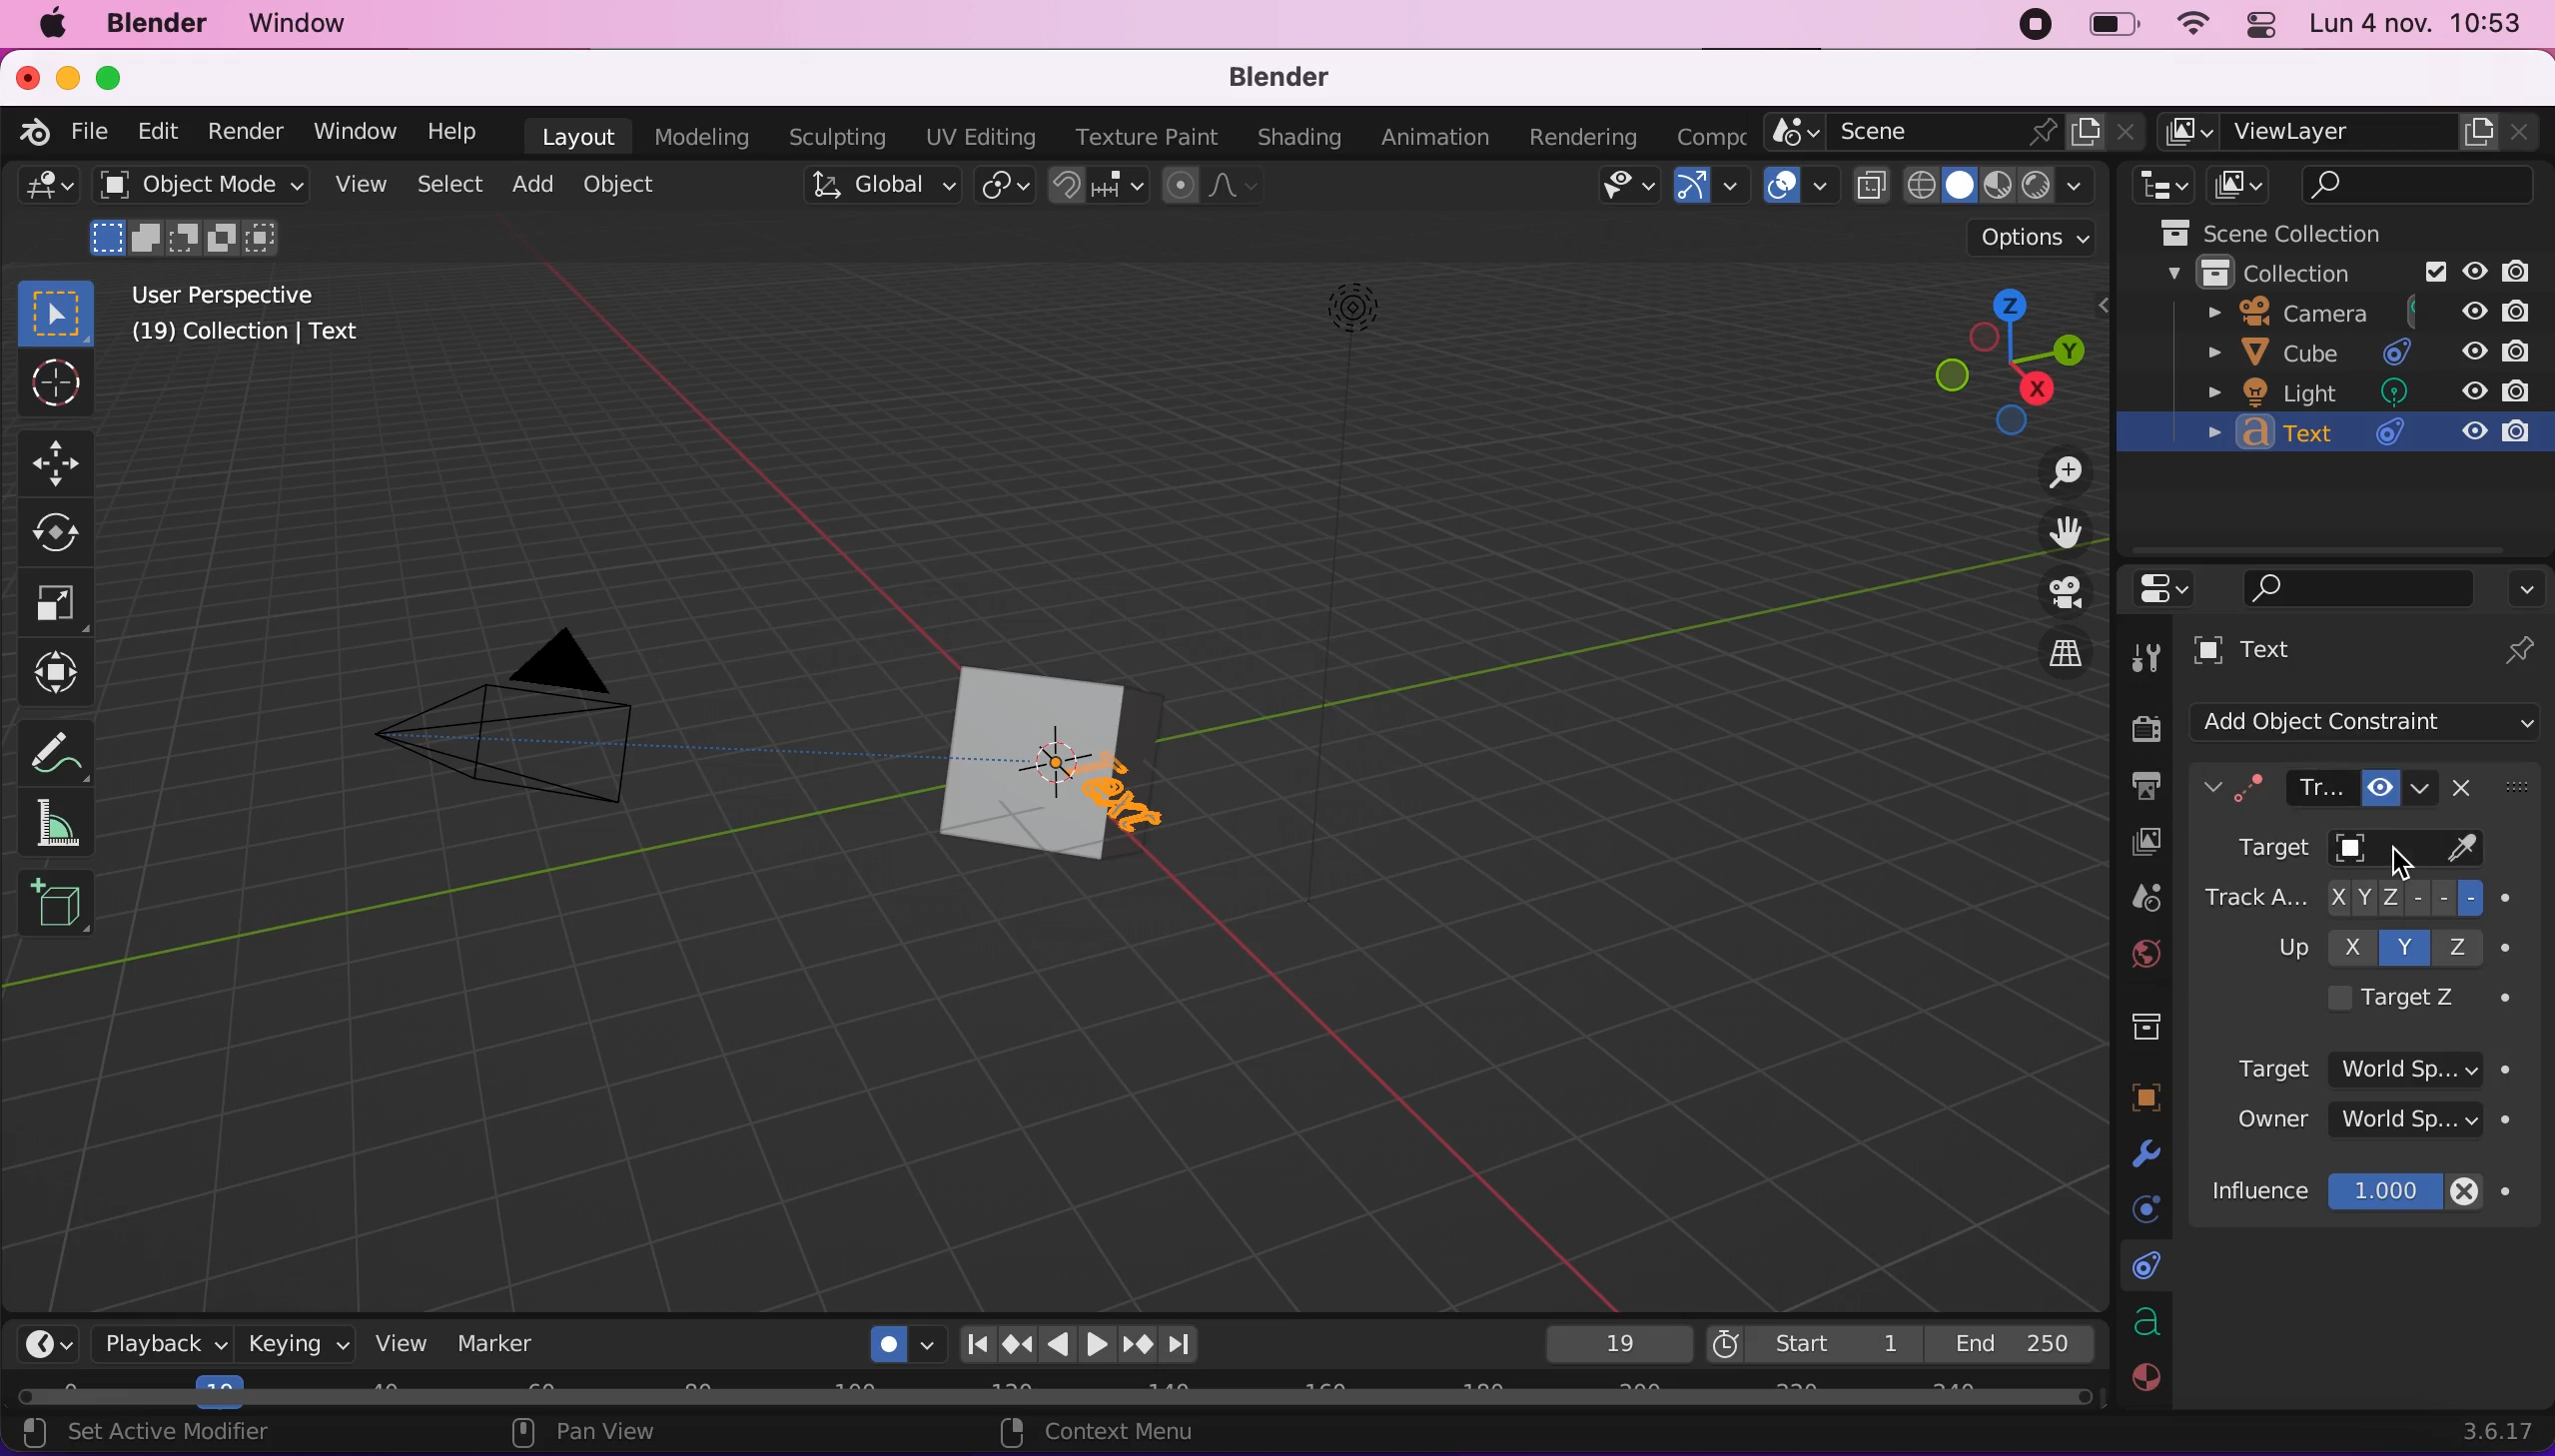 The height and width of the screenshot is (1456, 2555). What do you see at coordinates (203, 217) in the screenshot?
I see `object mode` at bounding box center [203, 217].